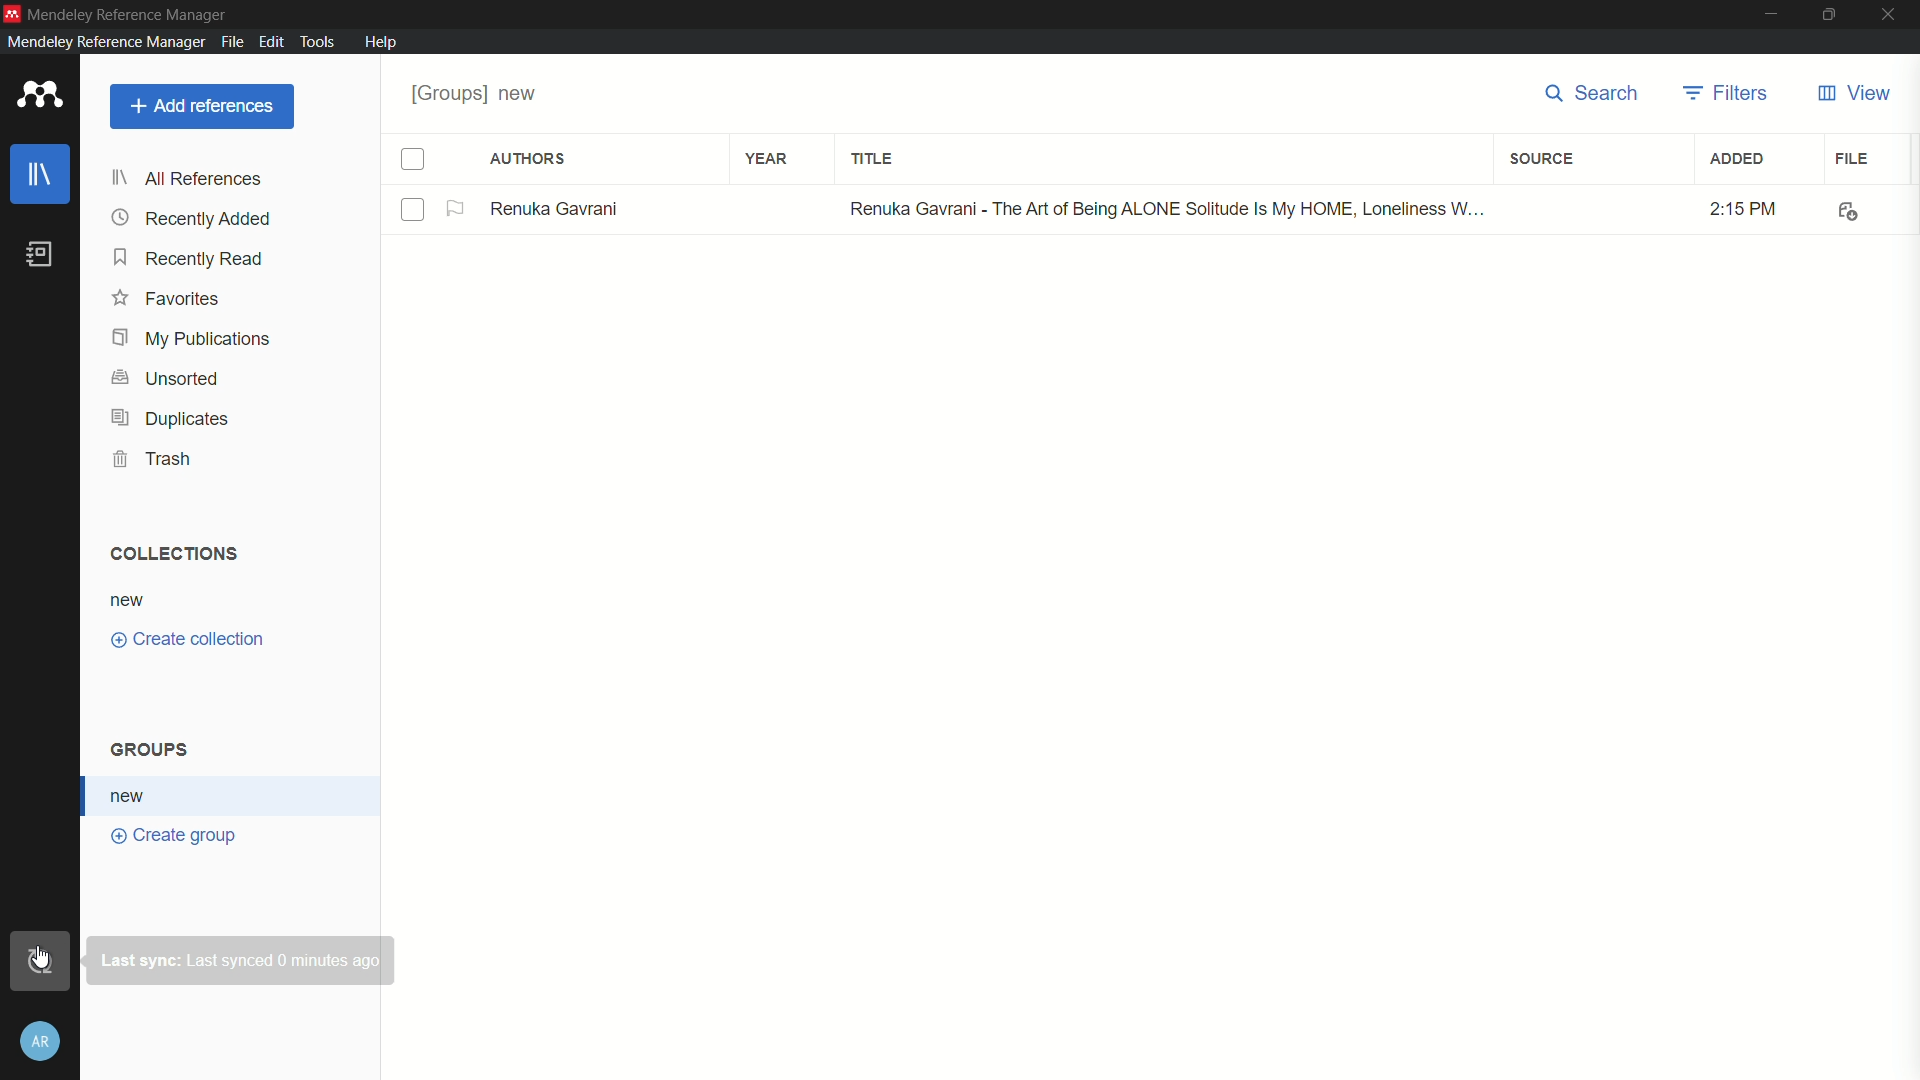  I want to click on add references, so click(203, 106).